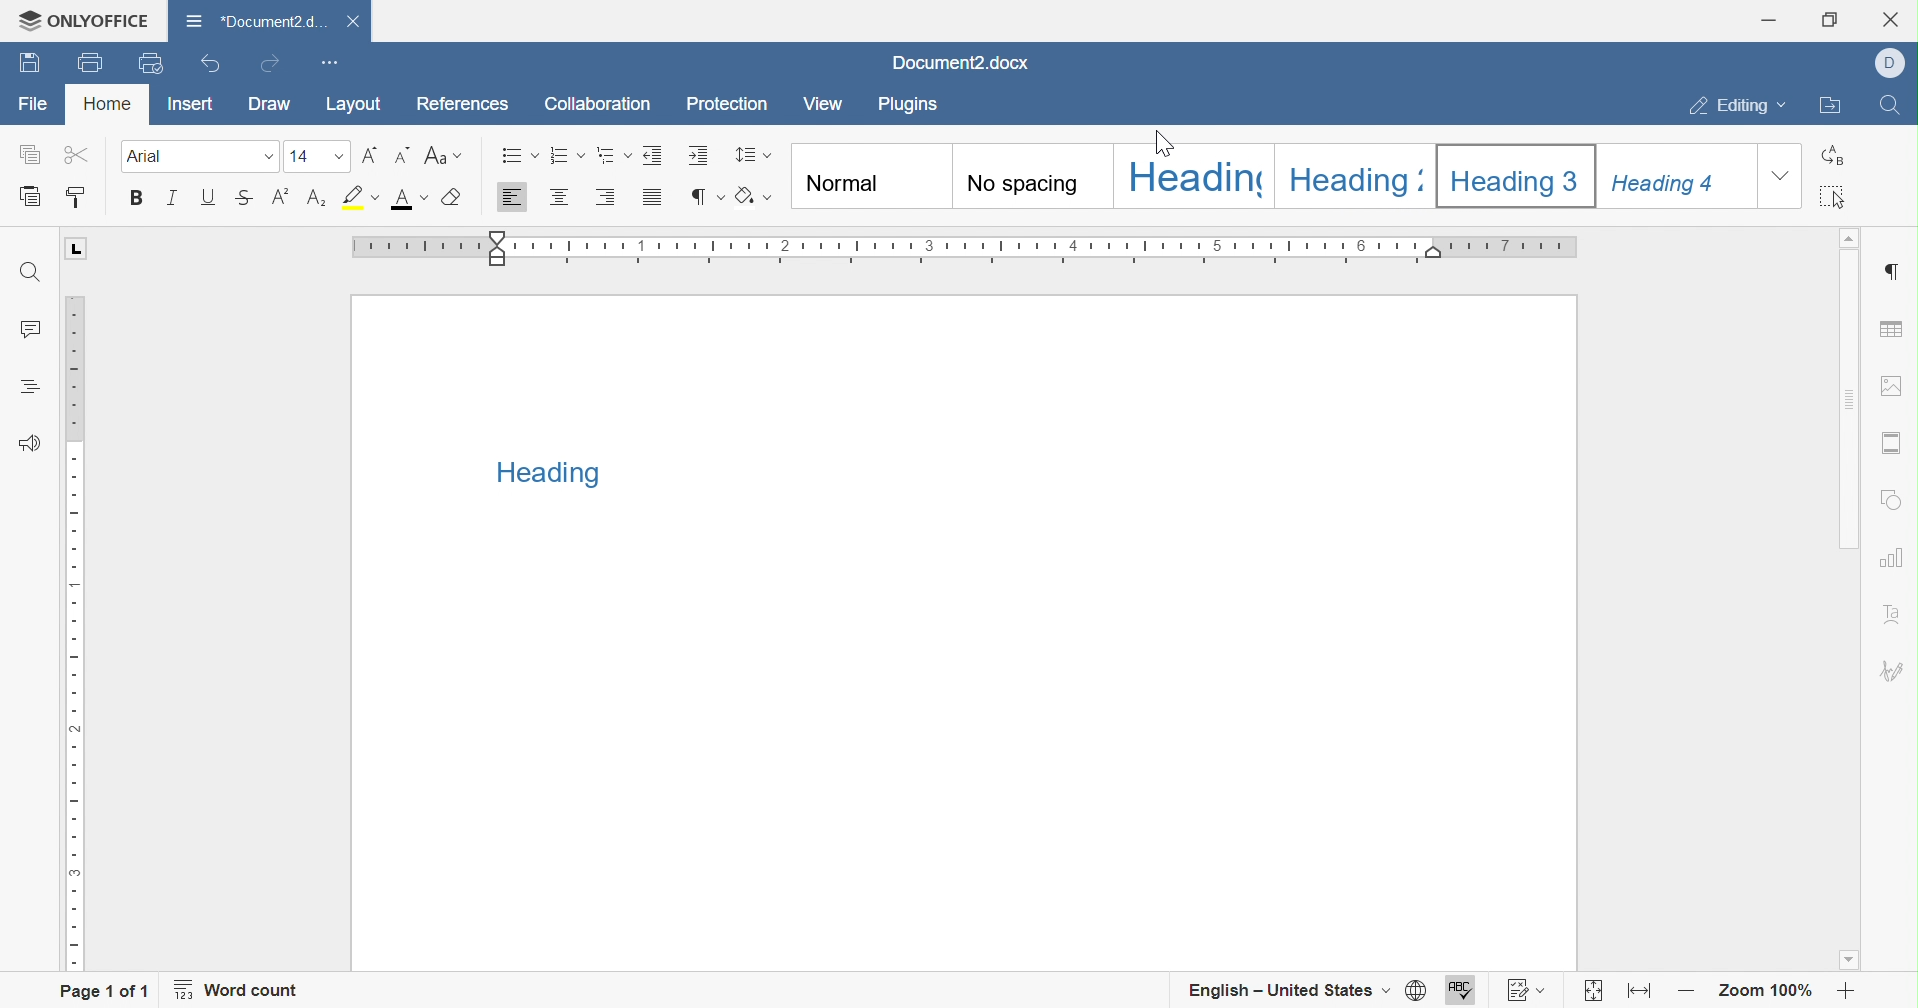 The image size is (1918, 1008). What do you see at coordinates (35, 105) in the screenshot?
I see `File` at bounding box center [35, 105].